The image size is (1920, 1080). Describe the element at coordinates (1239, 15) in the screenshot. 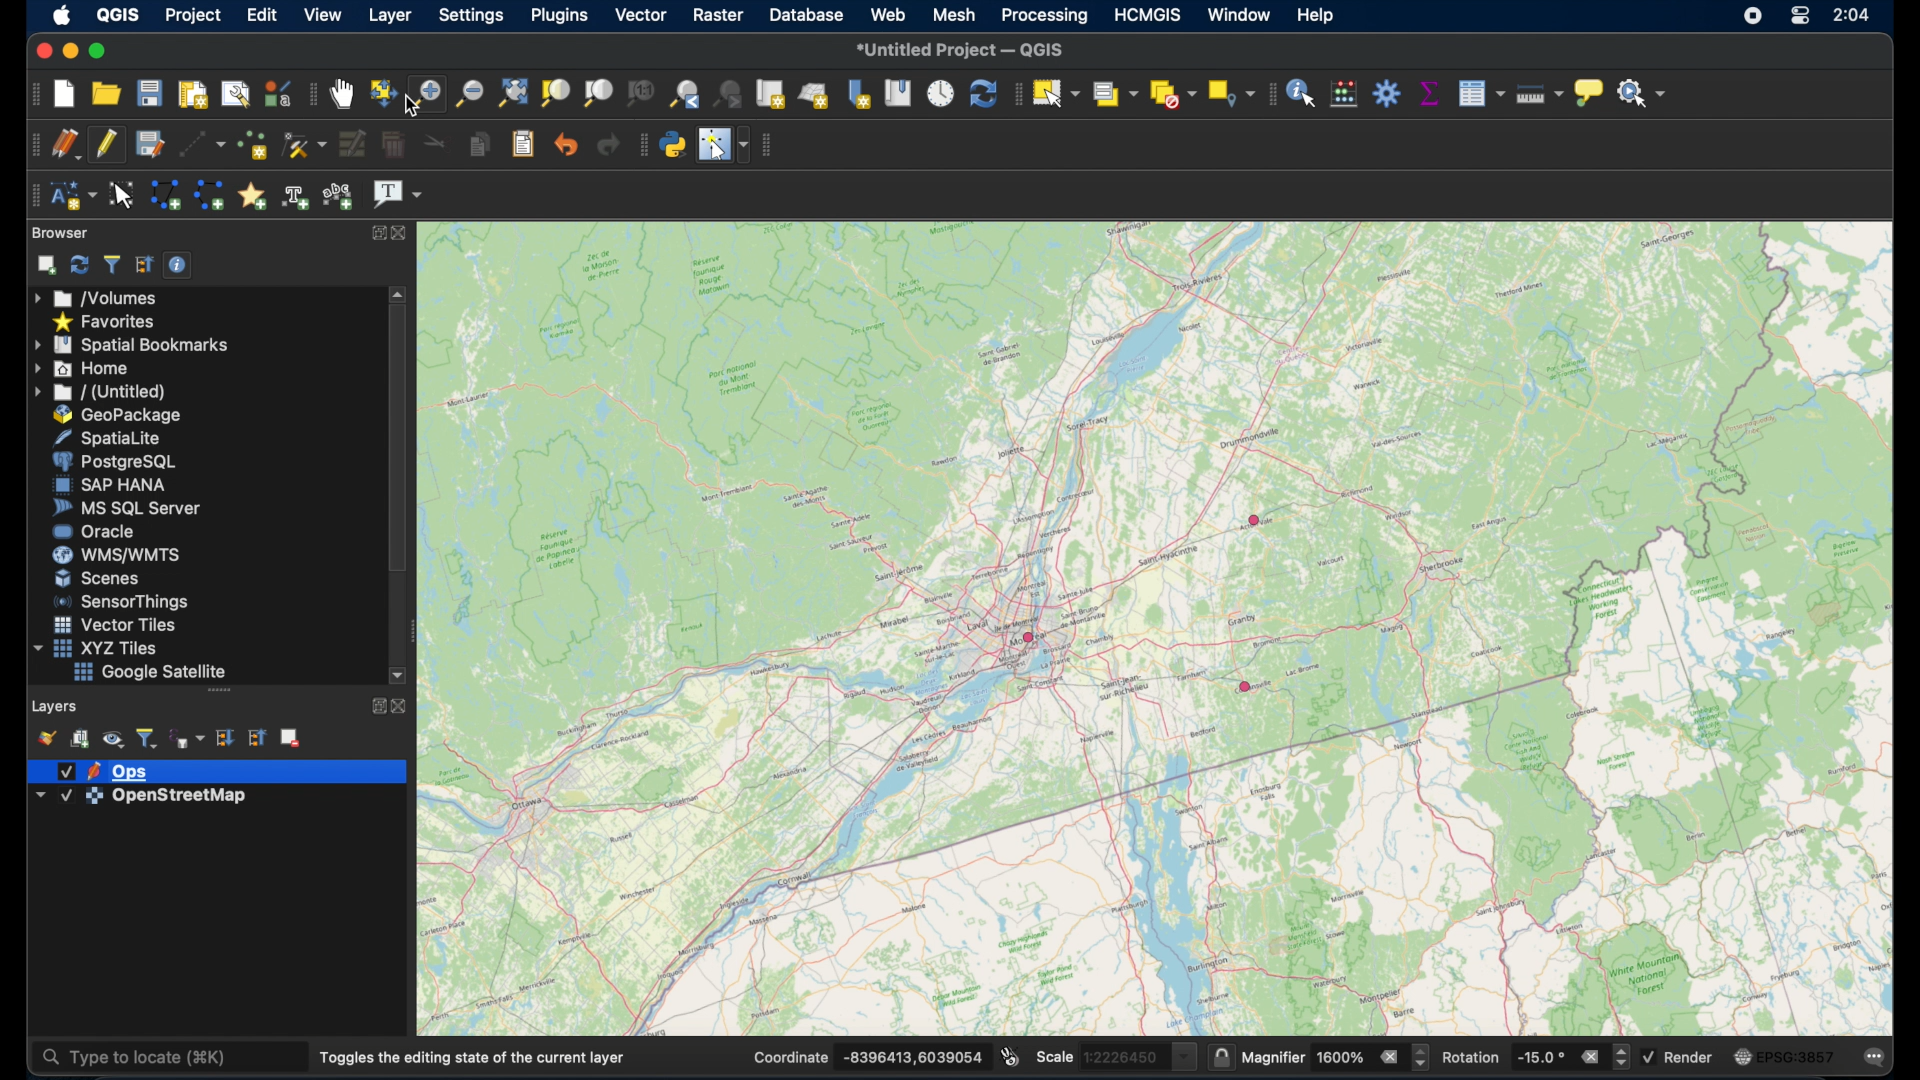

I see `window` at that location.